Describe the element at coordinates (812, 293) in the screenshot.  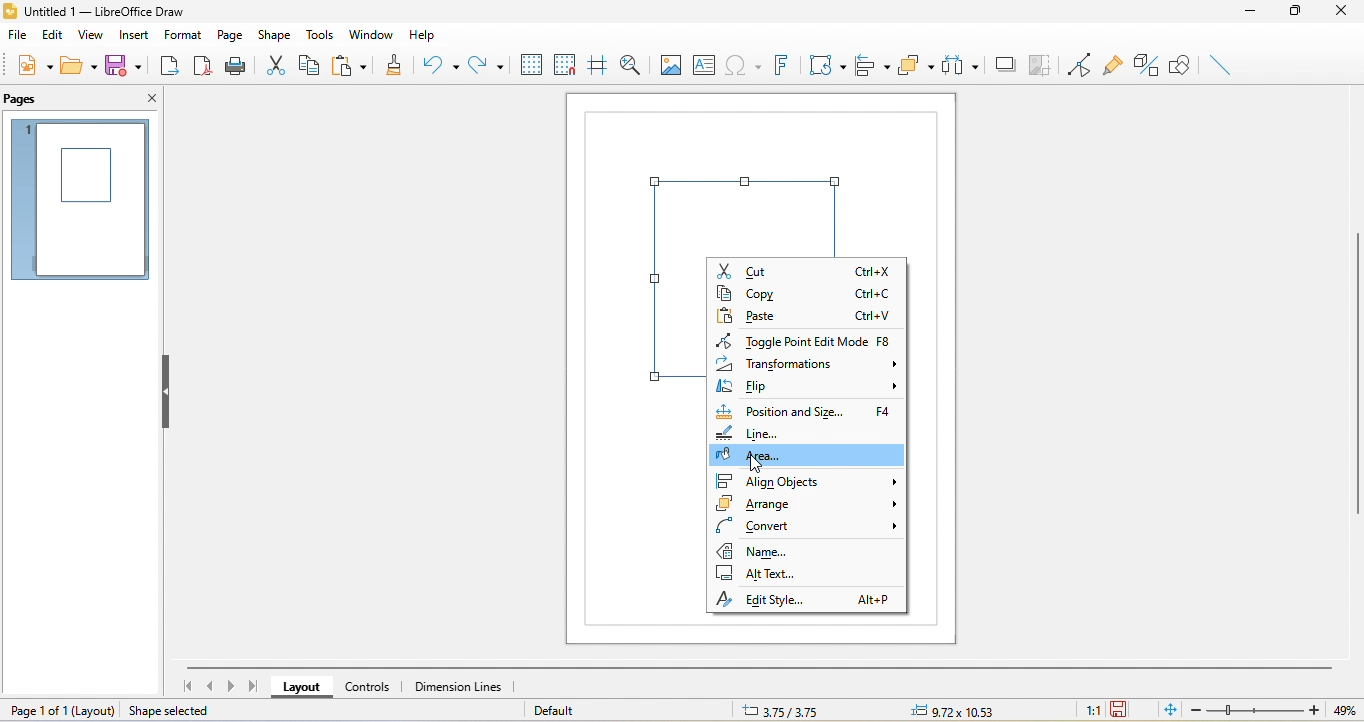
I see `copy` at that location.